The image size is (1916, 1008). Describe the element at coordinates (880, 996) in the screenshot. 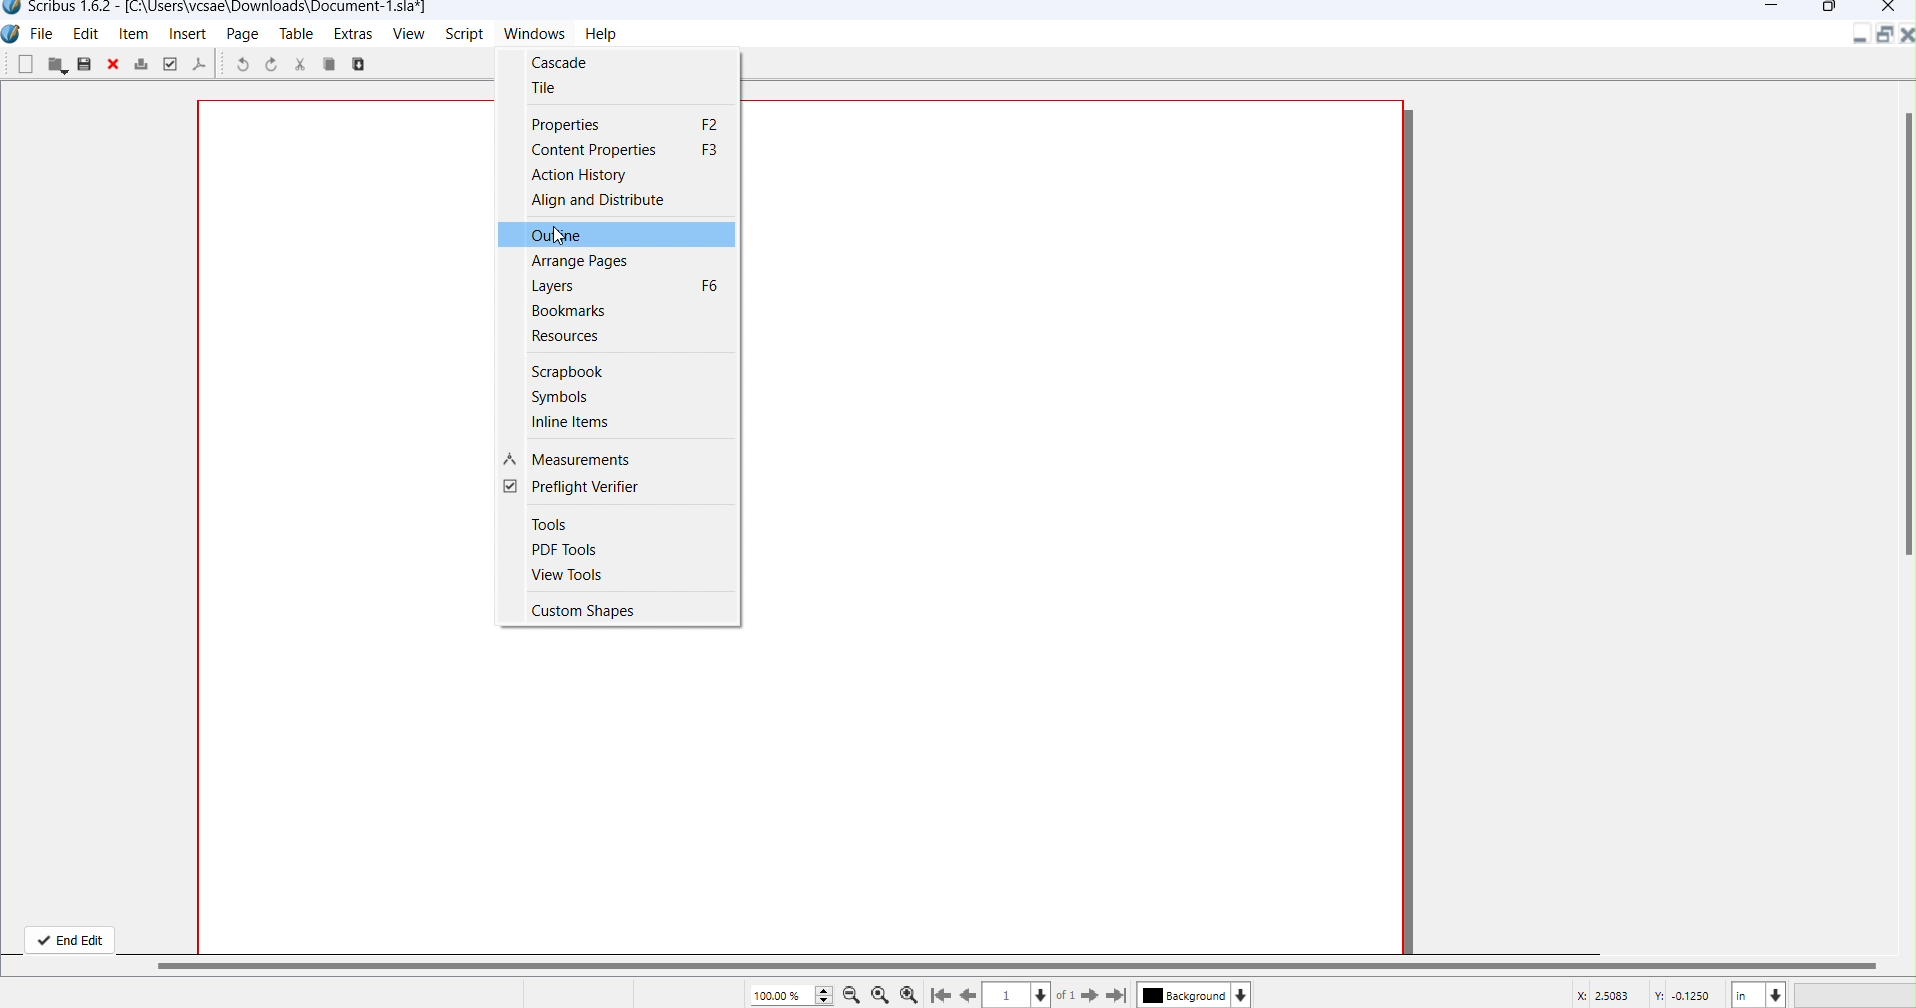

I see `zoom reset` at that location.